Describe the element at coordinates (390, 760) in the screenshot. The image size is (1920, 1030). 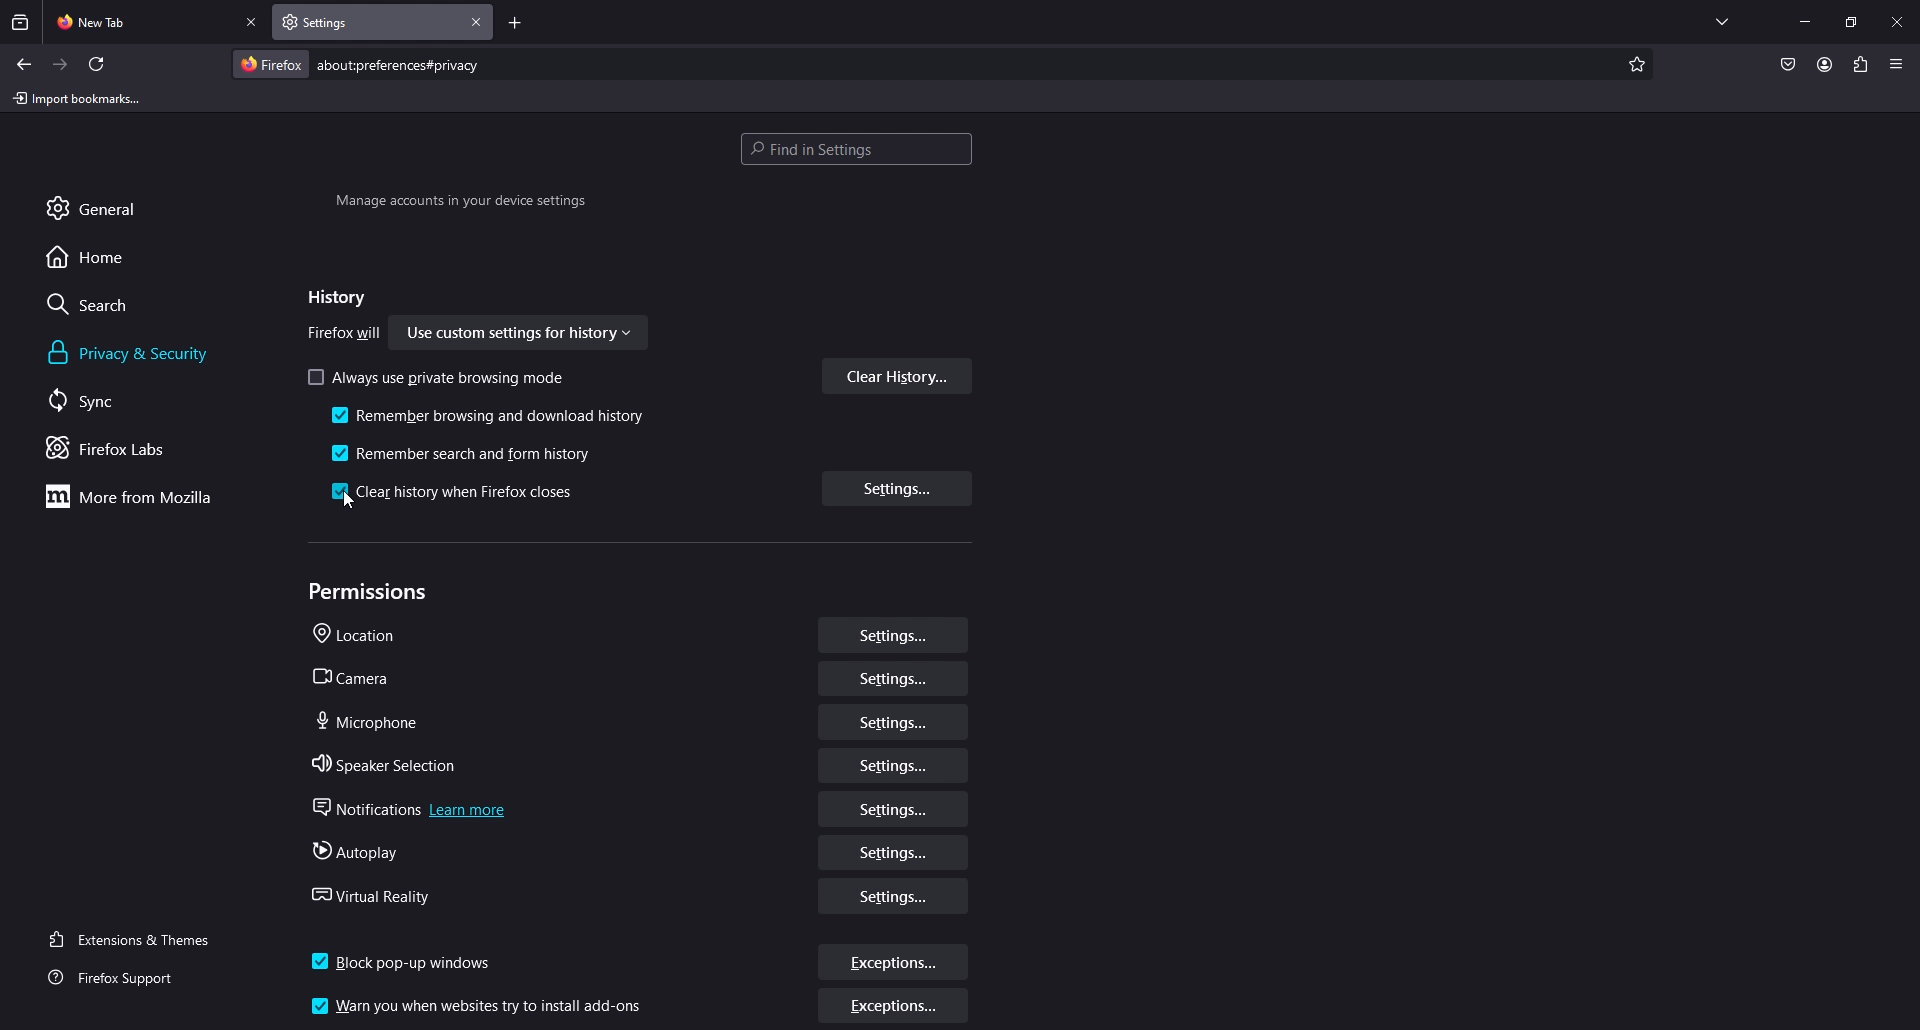
I see `speaker` at that location.